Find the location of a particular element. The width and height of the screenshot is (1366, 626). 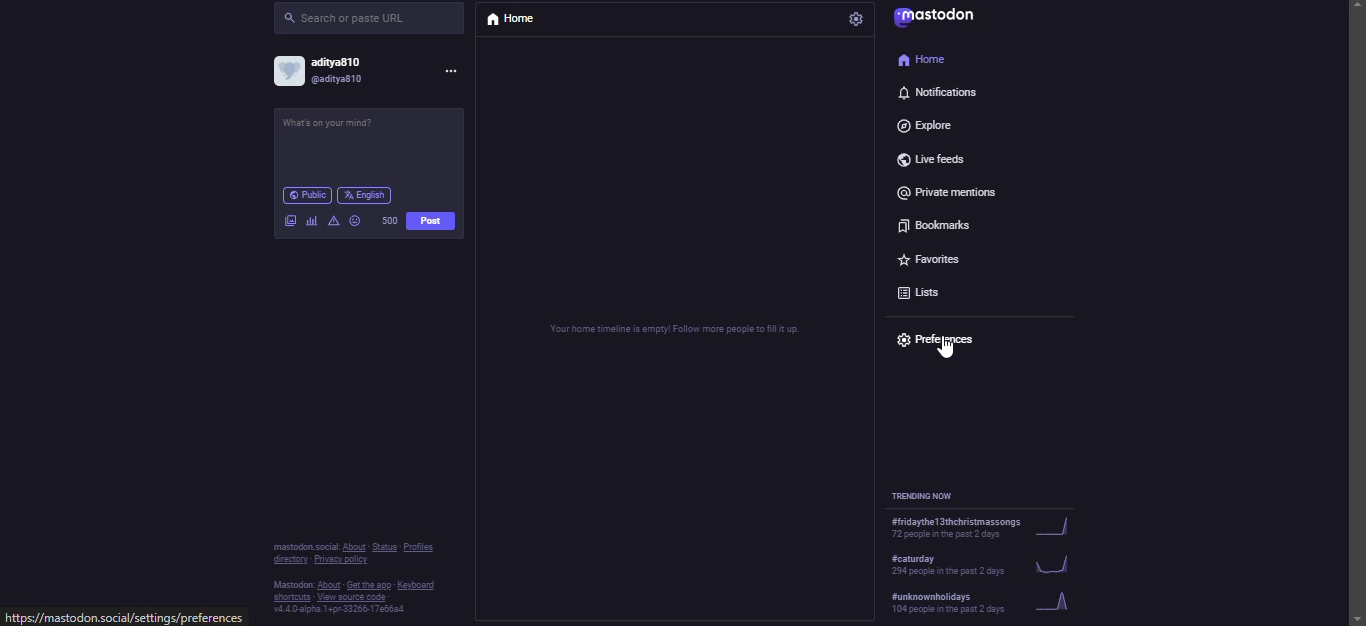

lists is located at coordinates (932, 293).